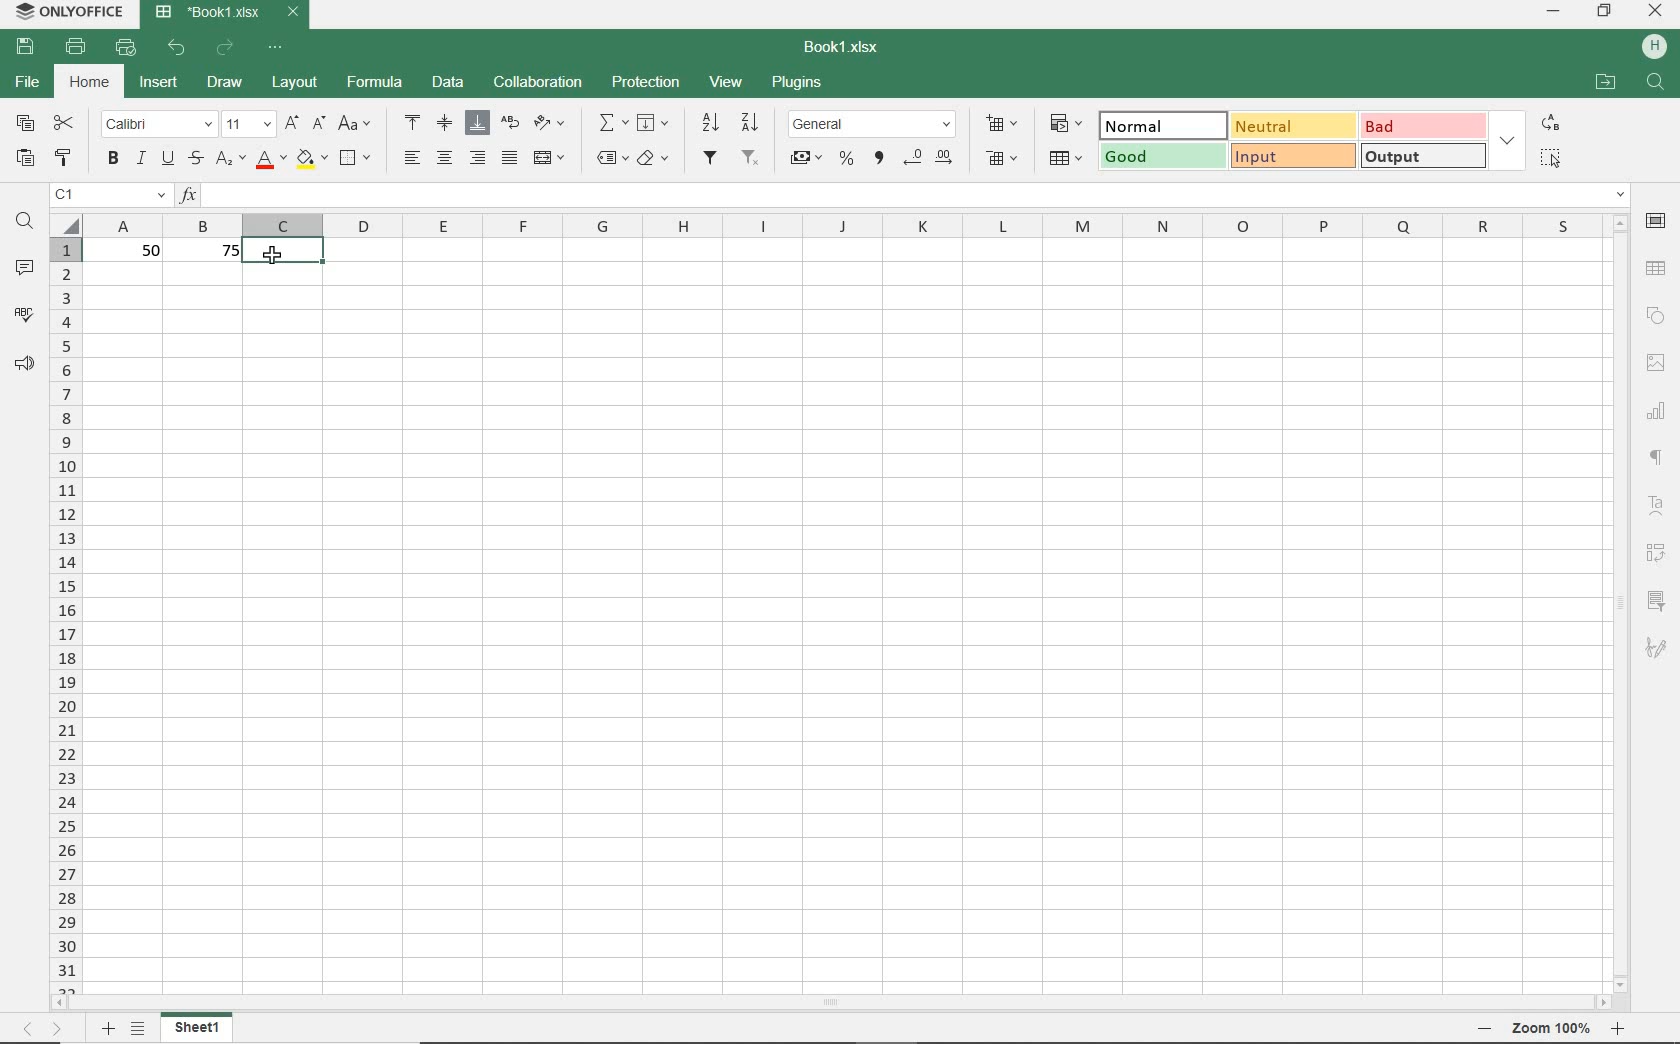 The image size is (1680, 1044). Describe the element at coordinates (1656, 315) in the screenshot. I see `shapes` at that location.